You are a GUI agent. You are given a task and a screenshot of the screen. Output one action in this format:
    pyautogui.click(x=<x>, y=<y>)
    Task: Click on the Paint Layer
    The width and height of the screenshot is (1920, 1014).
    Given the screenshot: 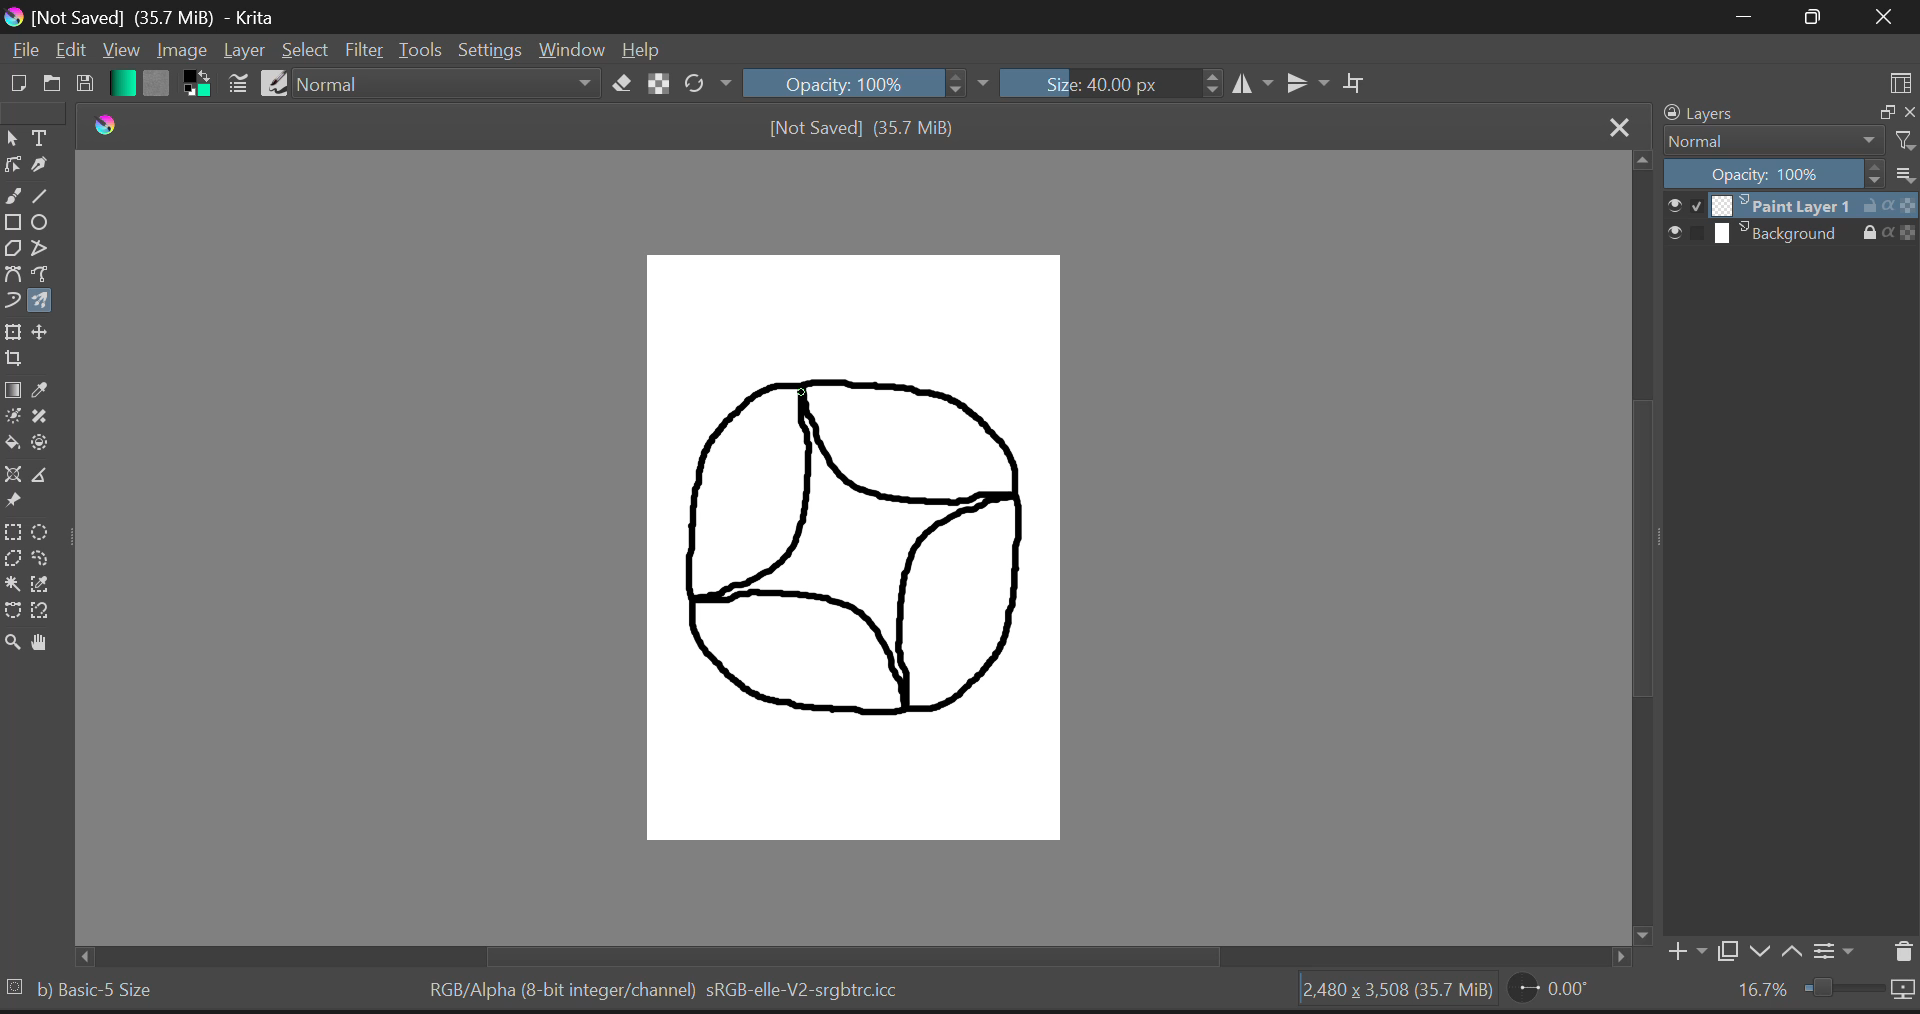 What is the action you would take?
    pyautogui.click(x=1792, y=209)
    